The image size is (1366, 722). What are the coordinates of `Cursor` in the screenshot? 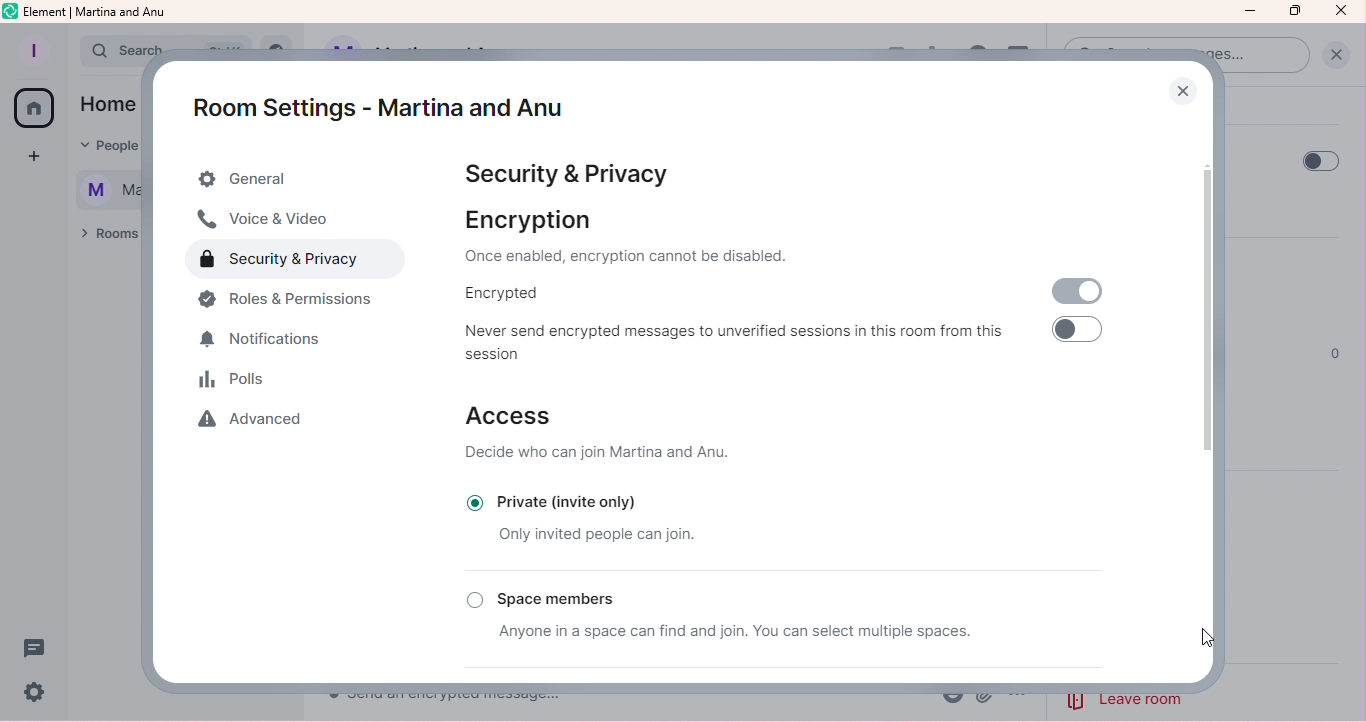 It's located at (1203, 641).